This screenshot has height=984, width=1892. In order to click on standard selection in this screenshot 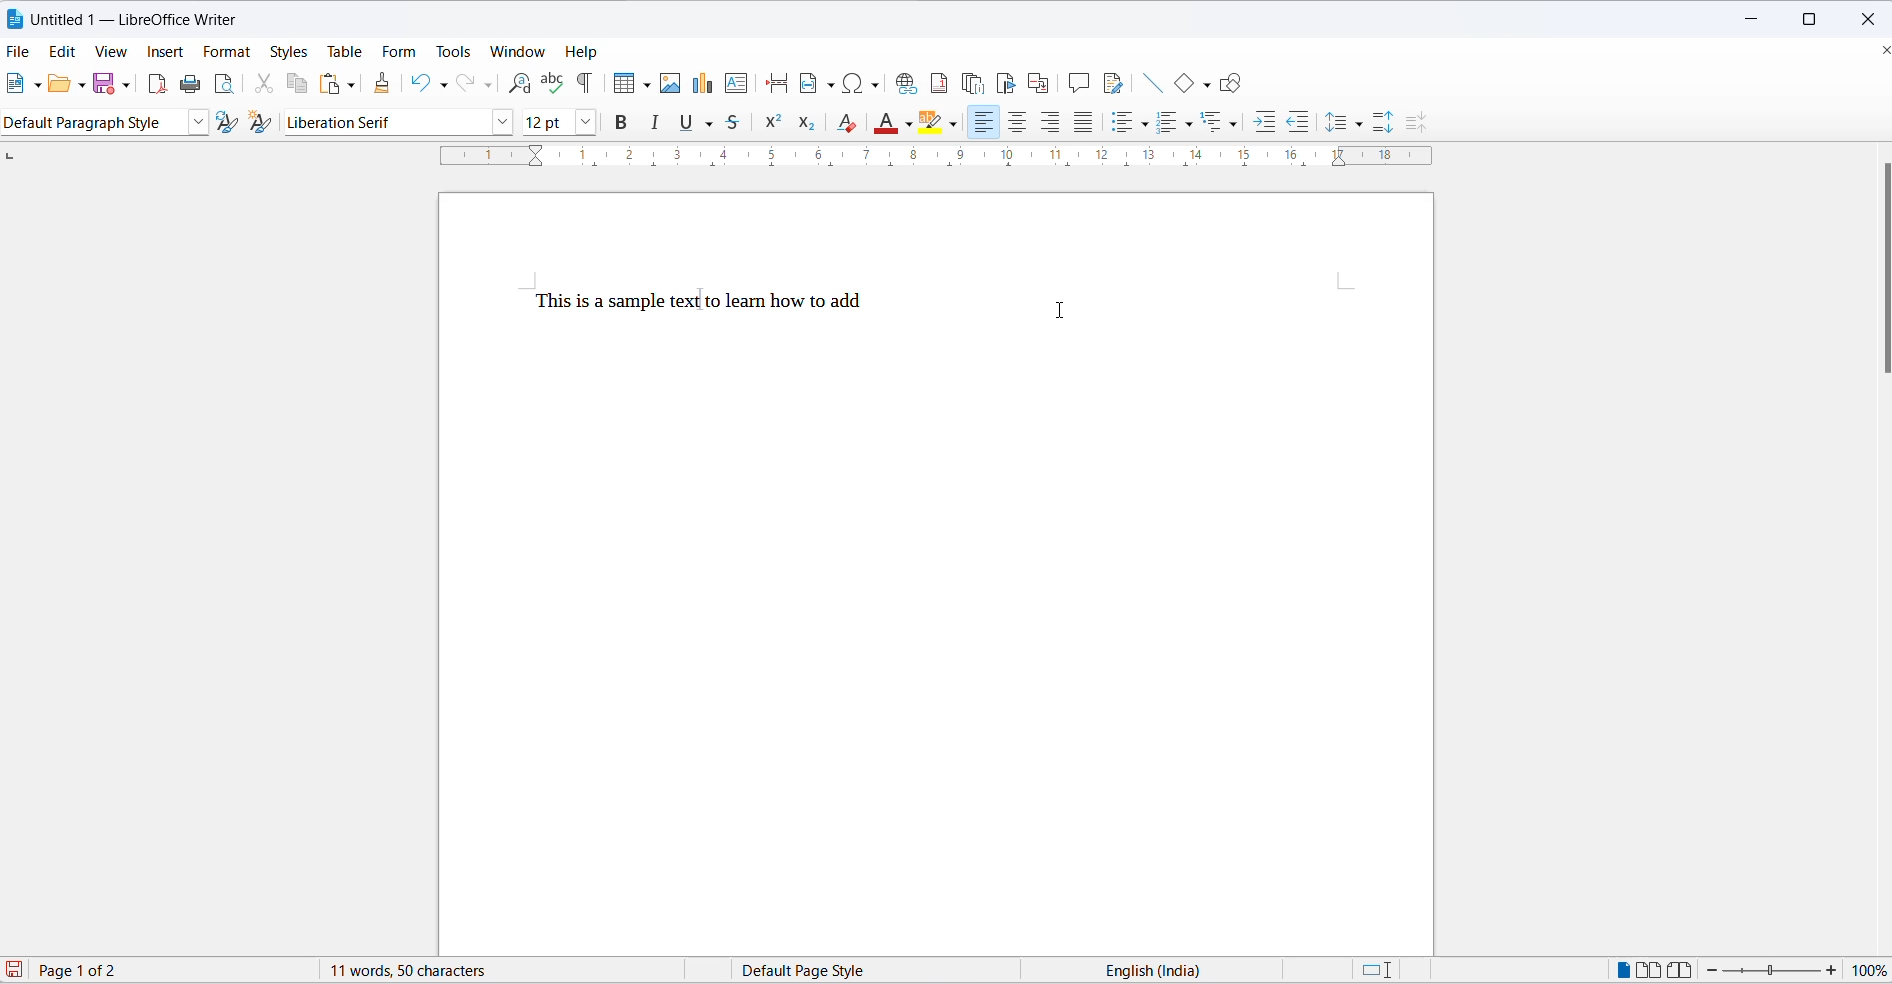, I will do `click(1376, 971)`.